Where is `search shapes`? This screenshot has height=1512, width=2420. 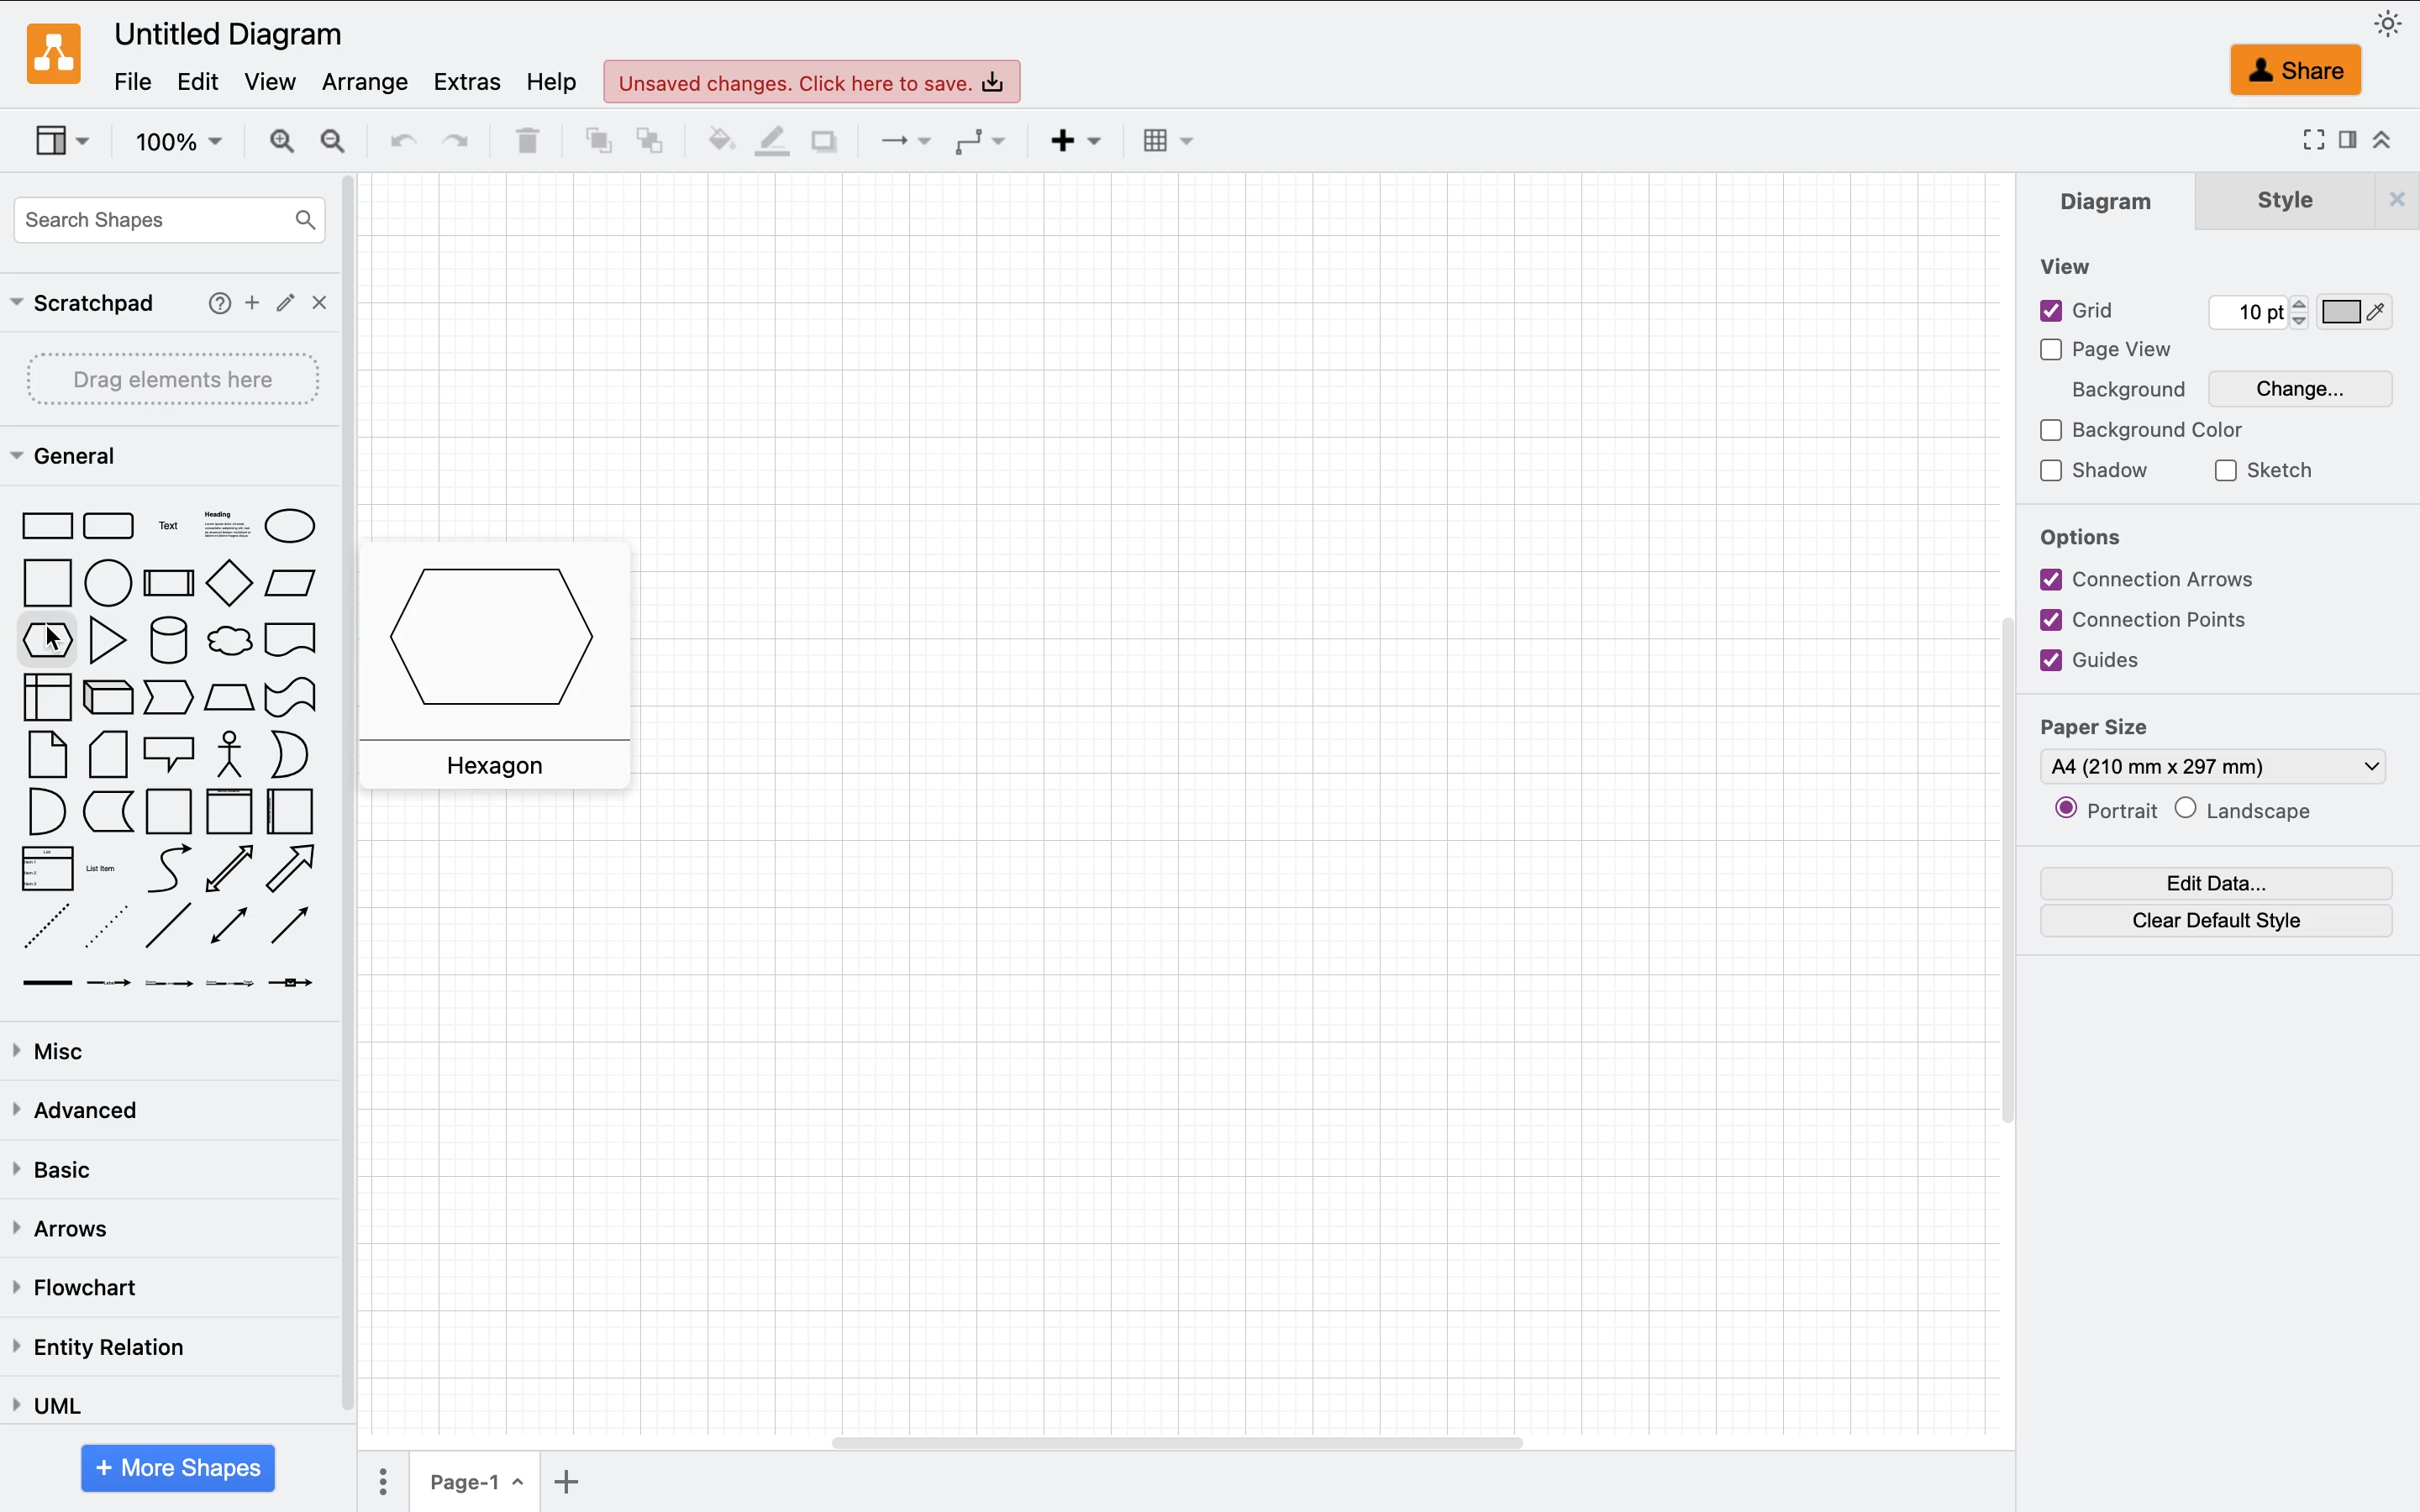
search shapes is located at coordinates (161, 225).